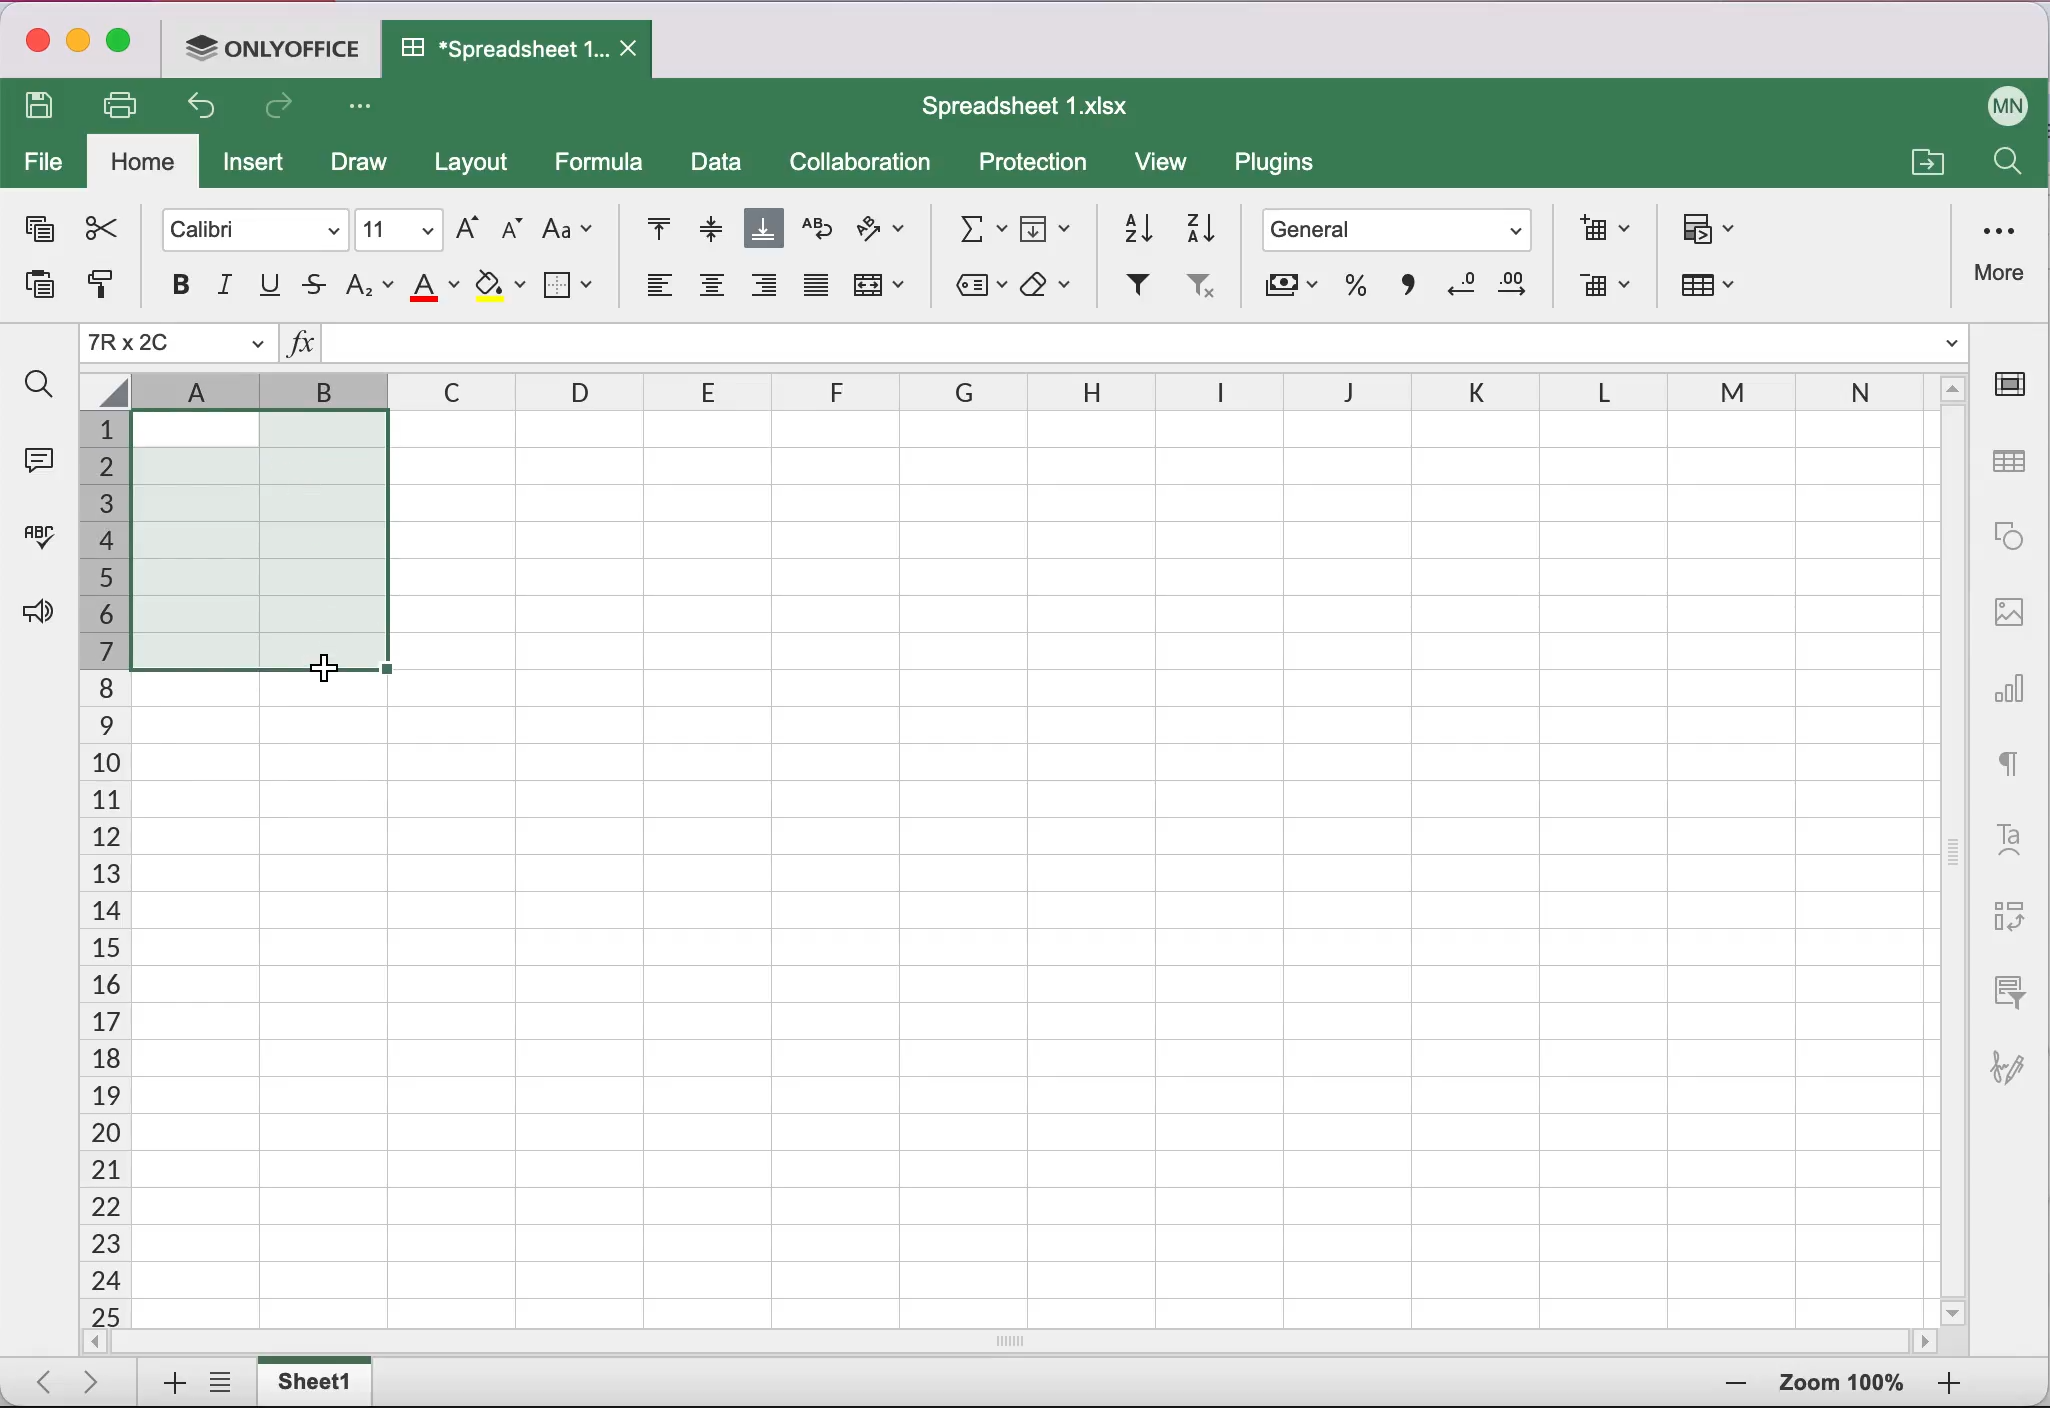 This screenshot has width=2050, height=1408. I want to click on data, so click(718, 165).